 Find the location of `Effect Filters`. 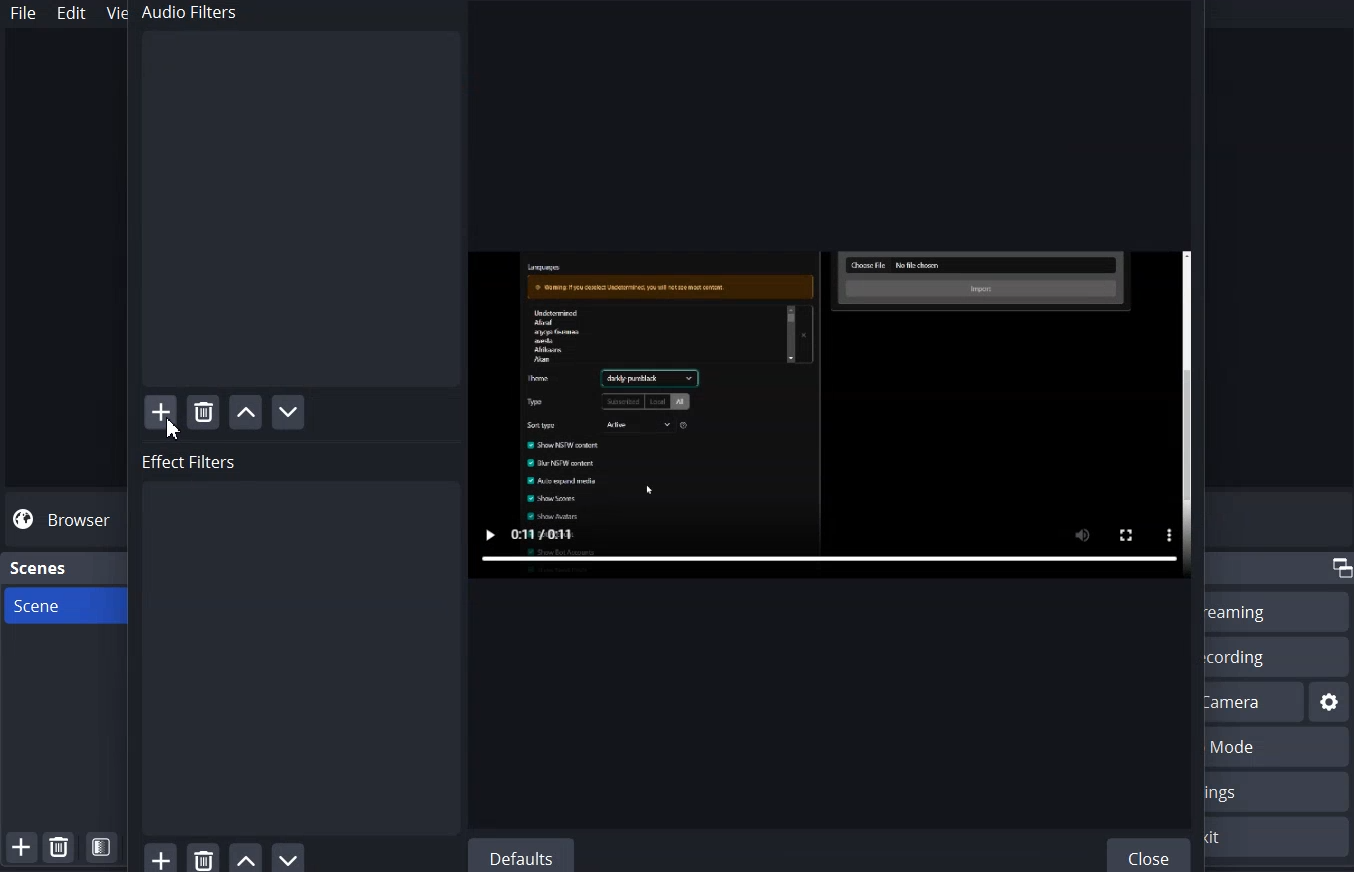

Effect Filters is located at coordinates (298, 642).